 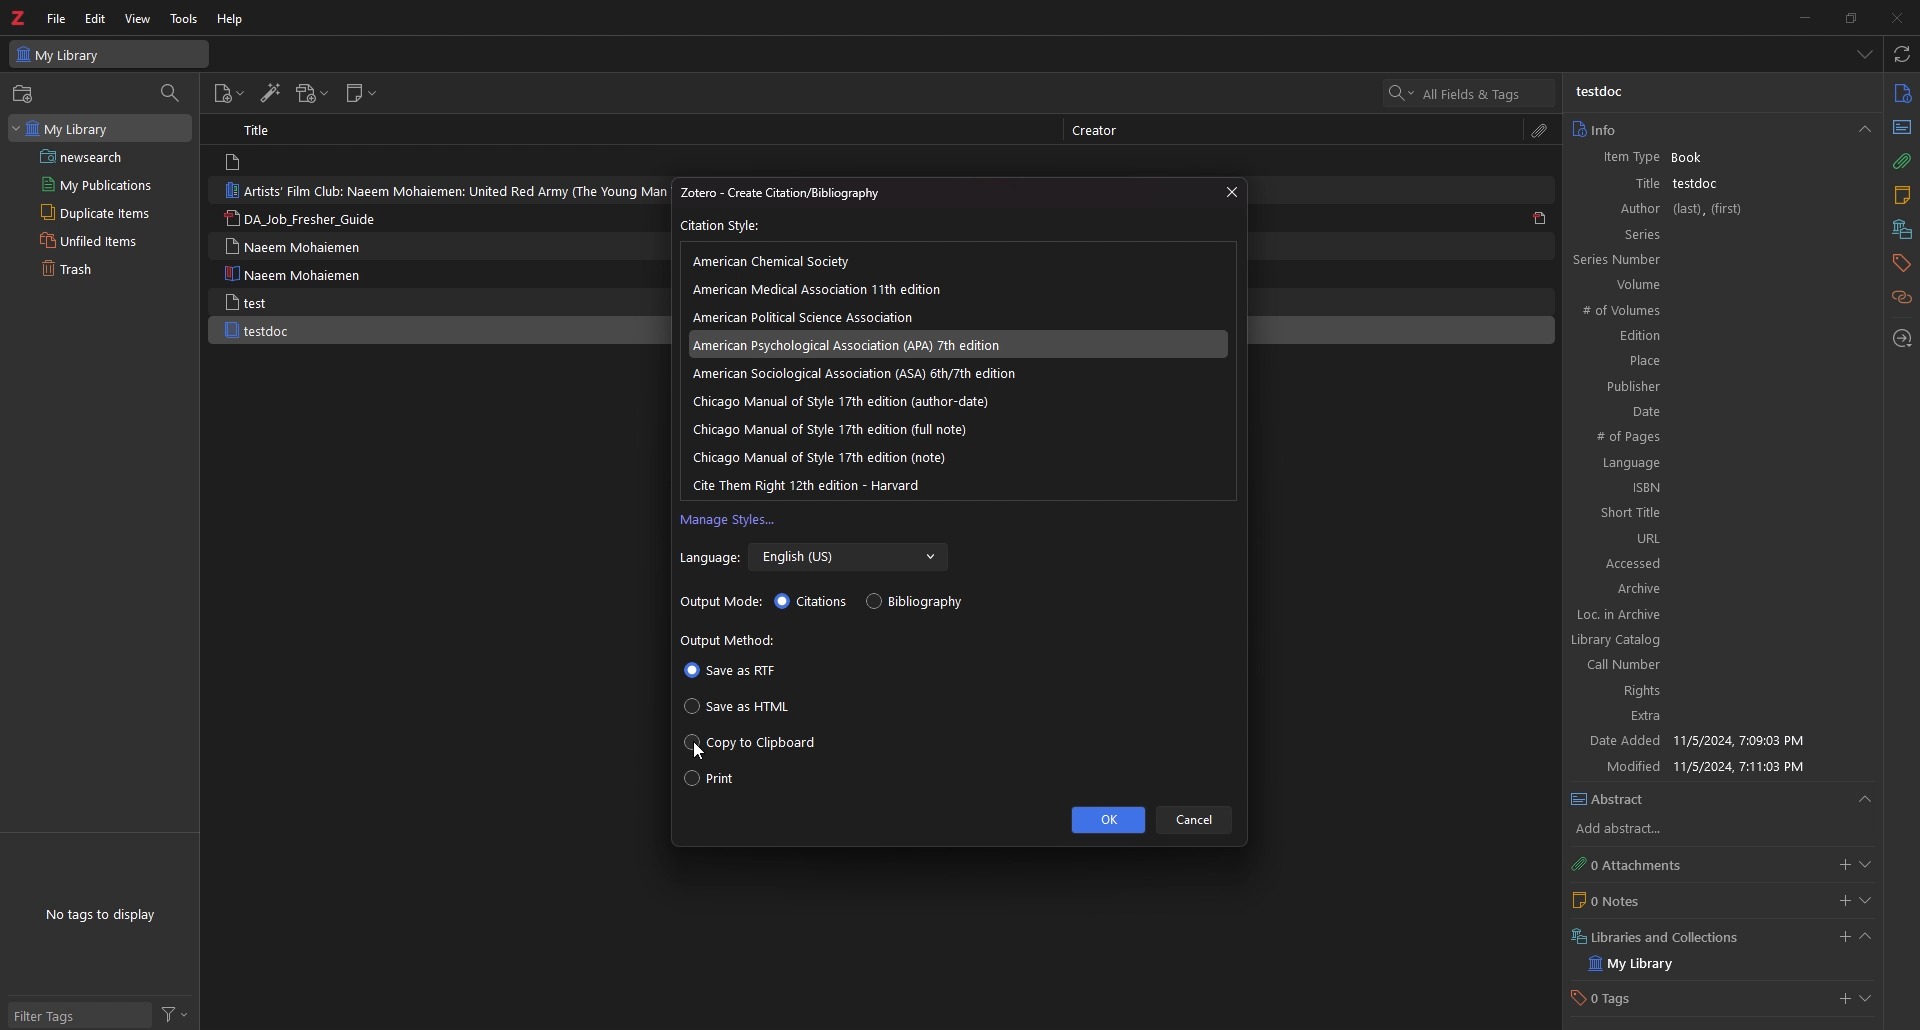 What do you see at coordinates (722, 603) in the screenshot?
I see `Output mode:` at bounding box center [722, 603].